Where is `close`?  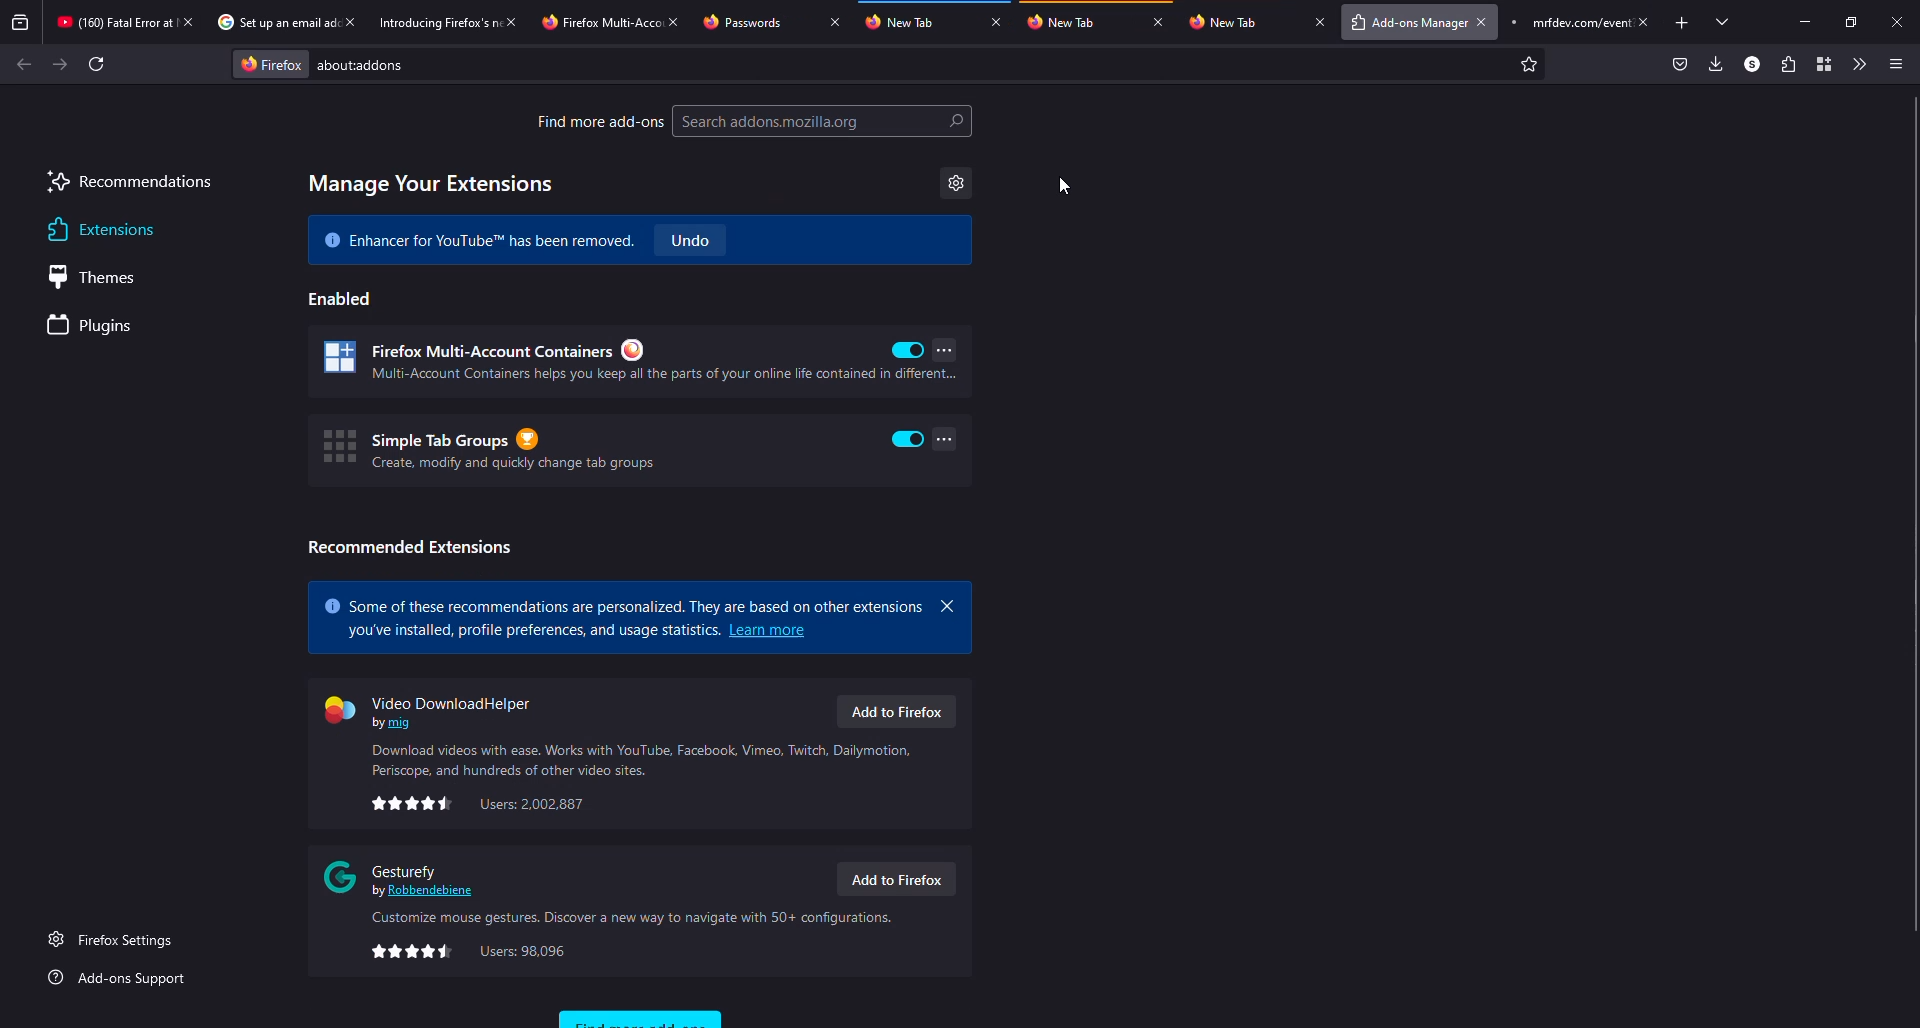
close is located at coordinates (1644, 22).